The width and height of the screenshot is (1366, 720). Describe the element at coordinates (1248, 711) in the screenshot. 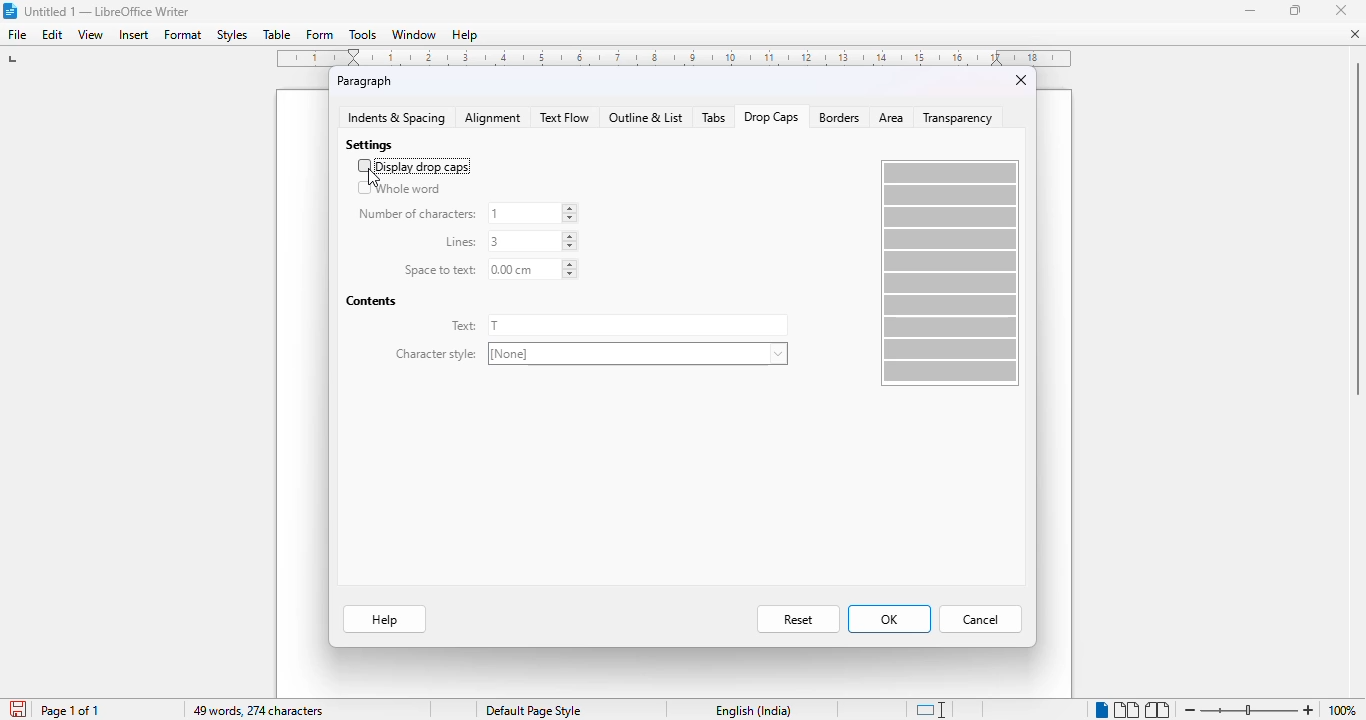

I see `zoom in or zoom out bar` at that location.